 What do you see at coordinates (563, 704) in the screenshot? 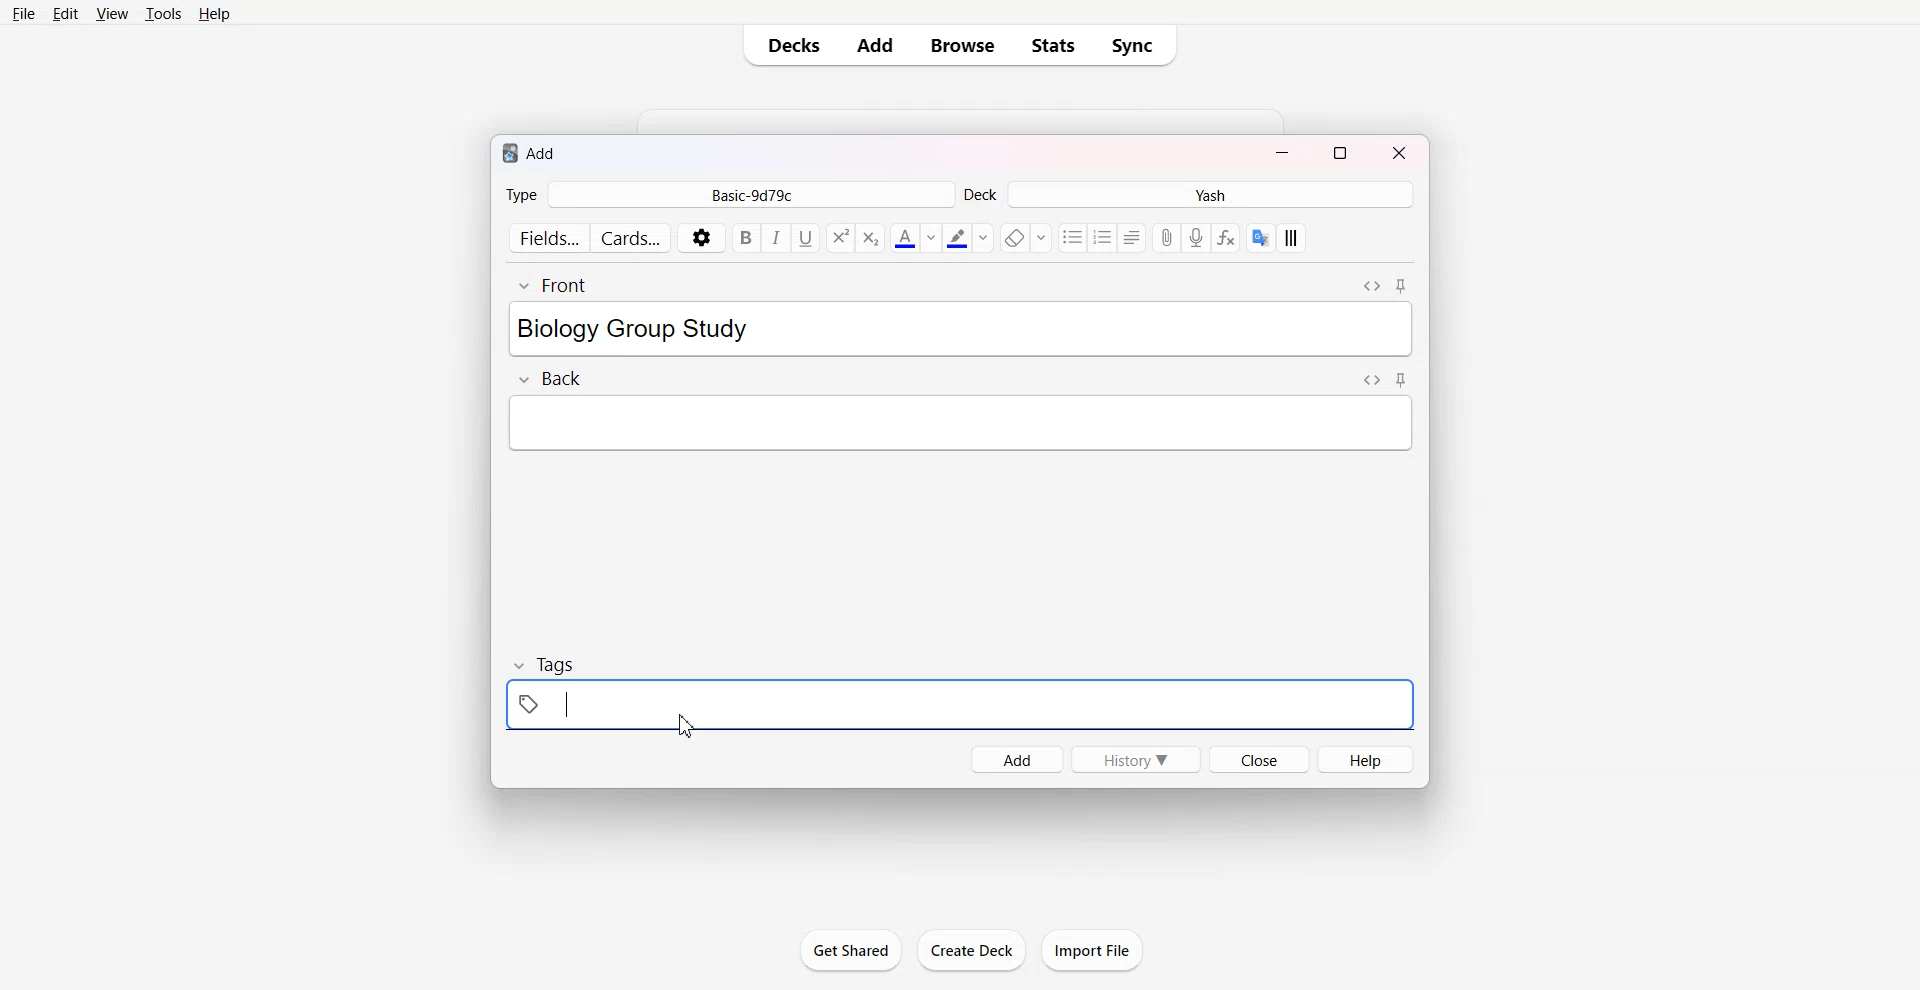
I see `text cursor` at bounding box center [563, 704].